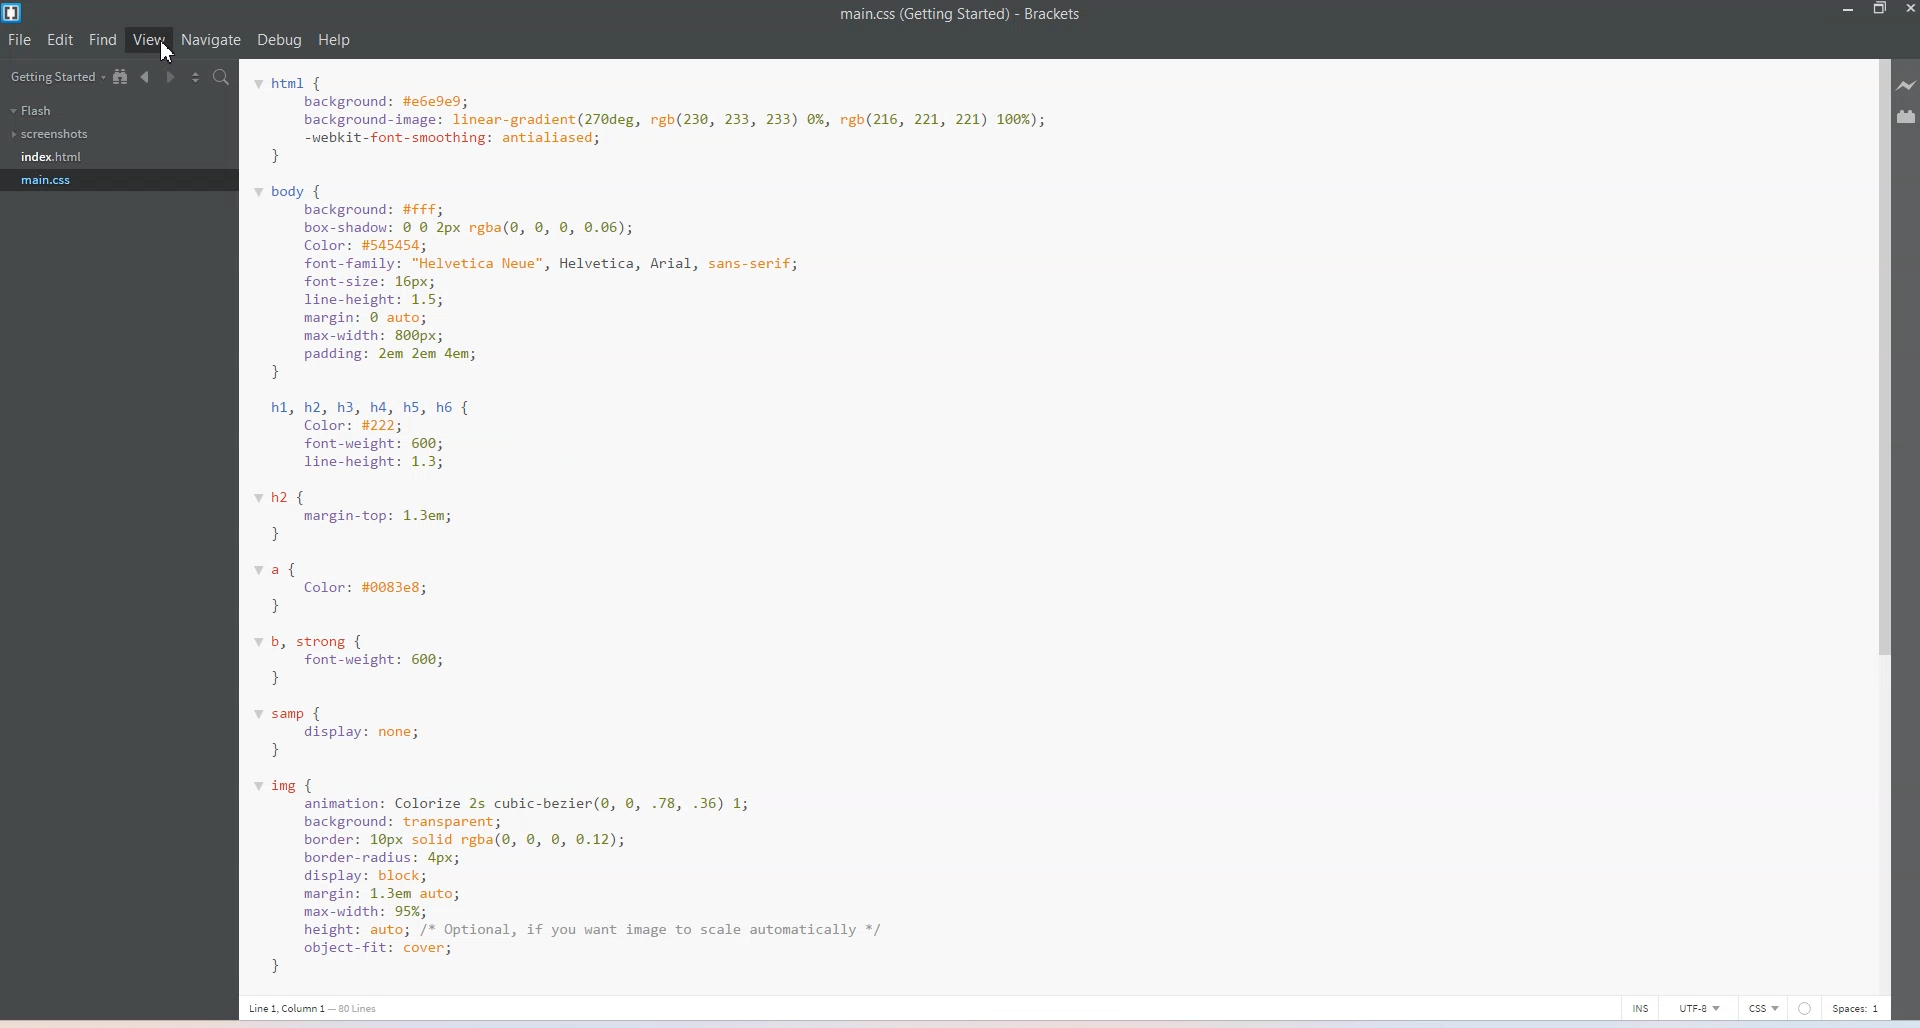 This screenshot has width=1920, height=1028. I want to click on File, so click(20, 41).